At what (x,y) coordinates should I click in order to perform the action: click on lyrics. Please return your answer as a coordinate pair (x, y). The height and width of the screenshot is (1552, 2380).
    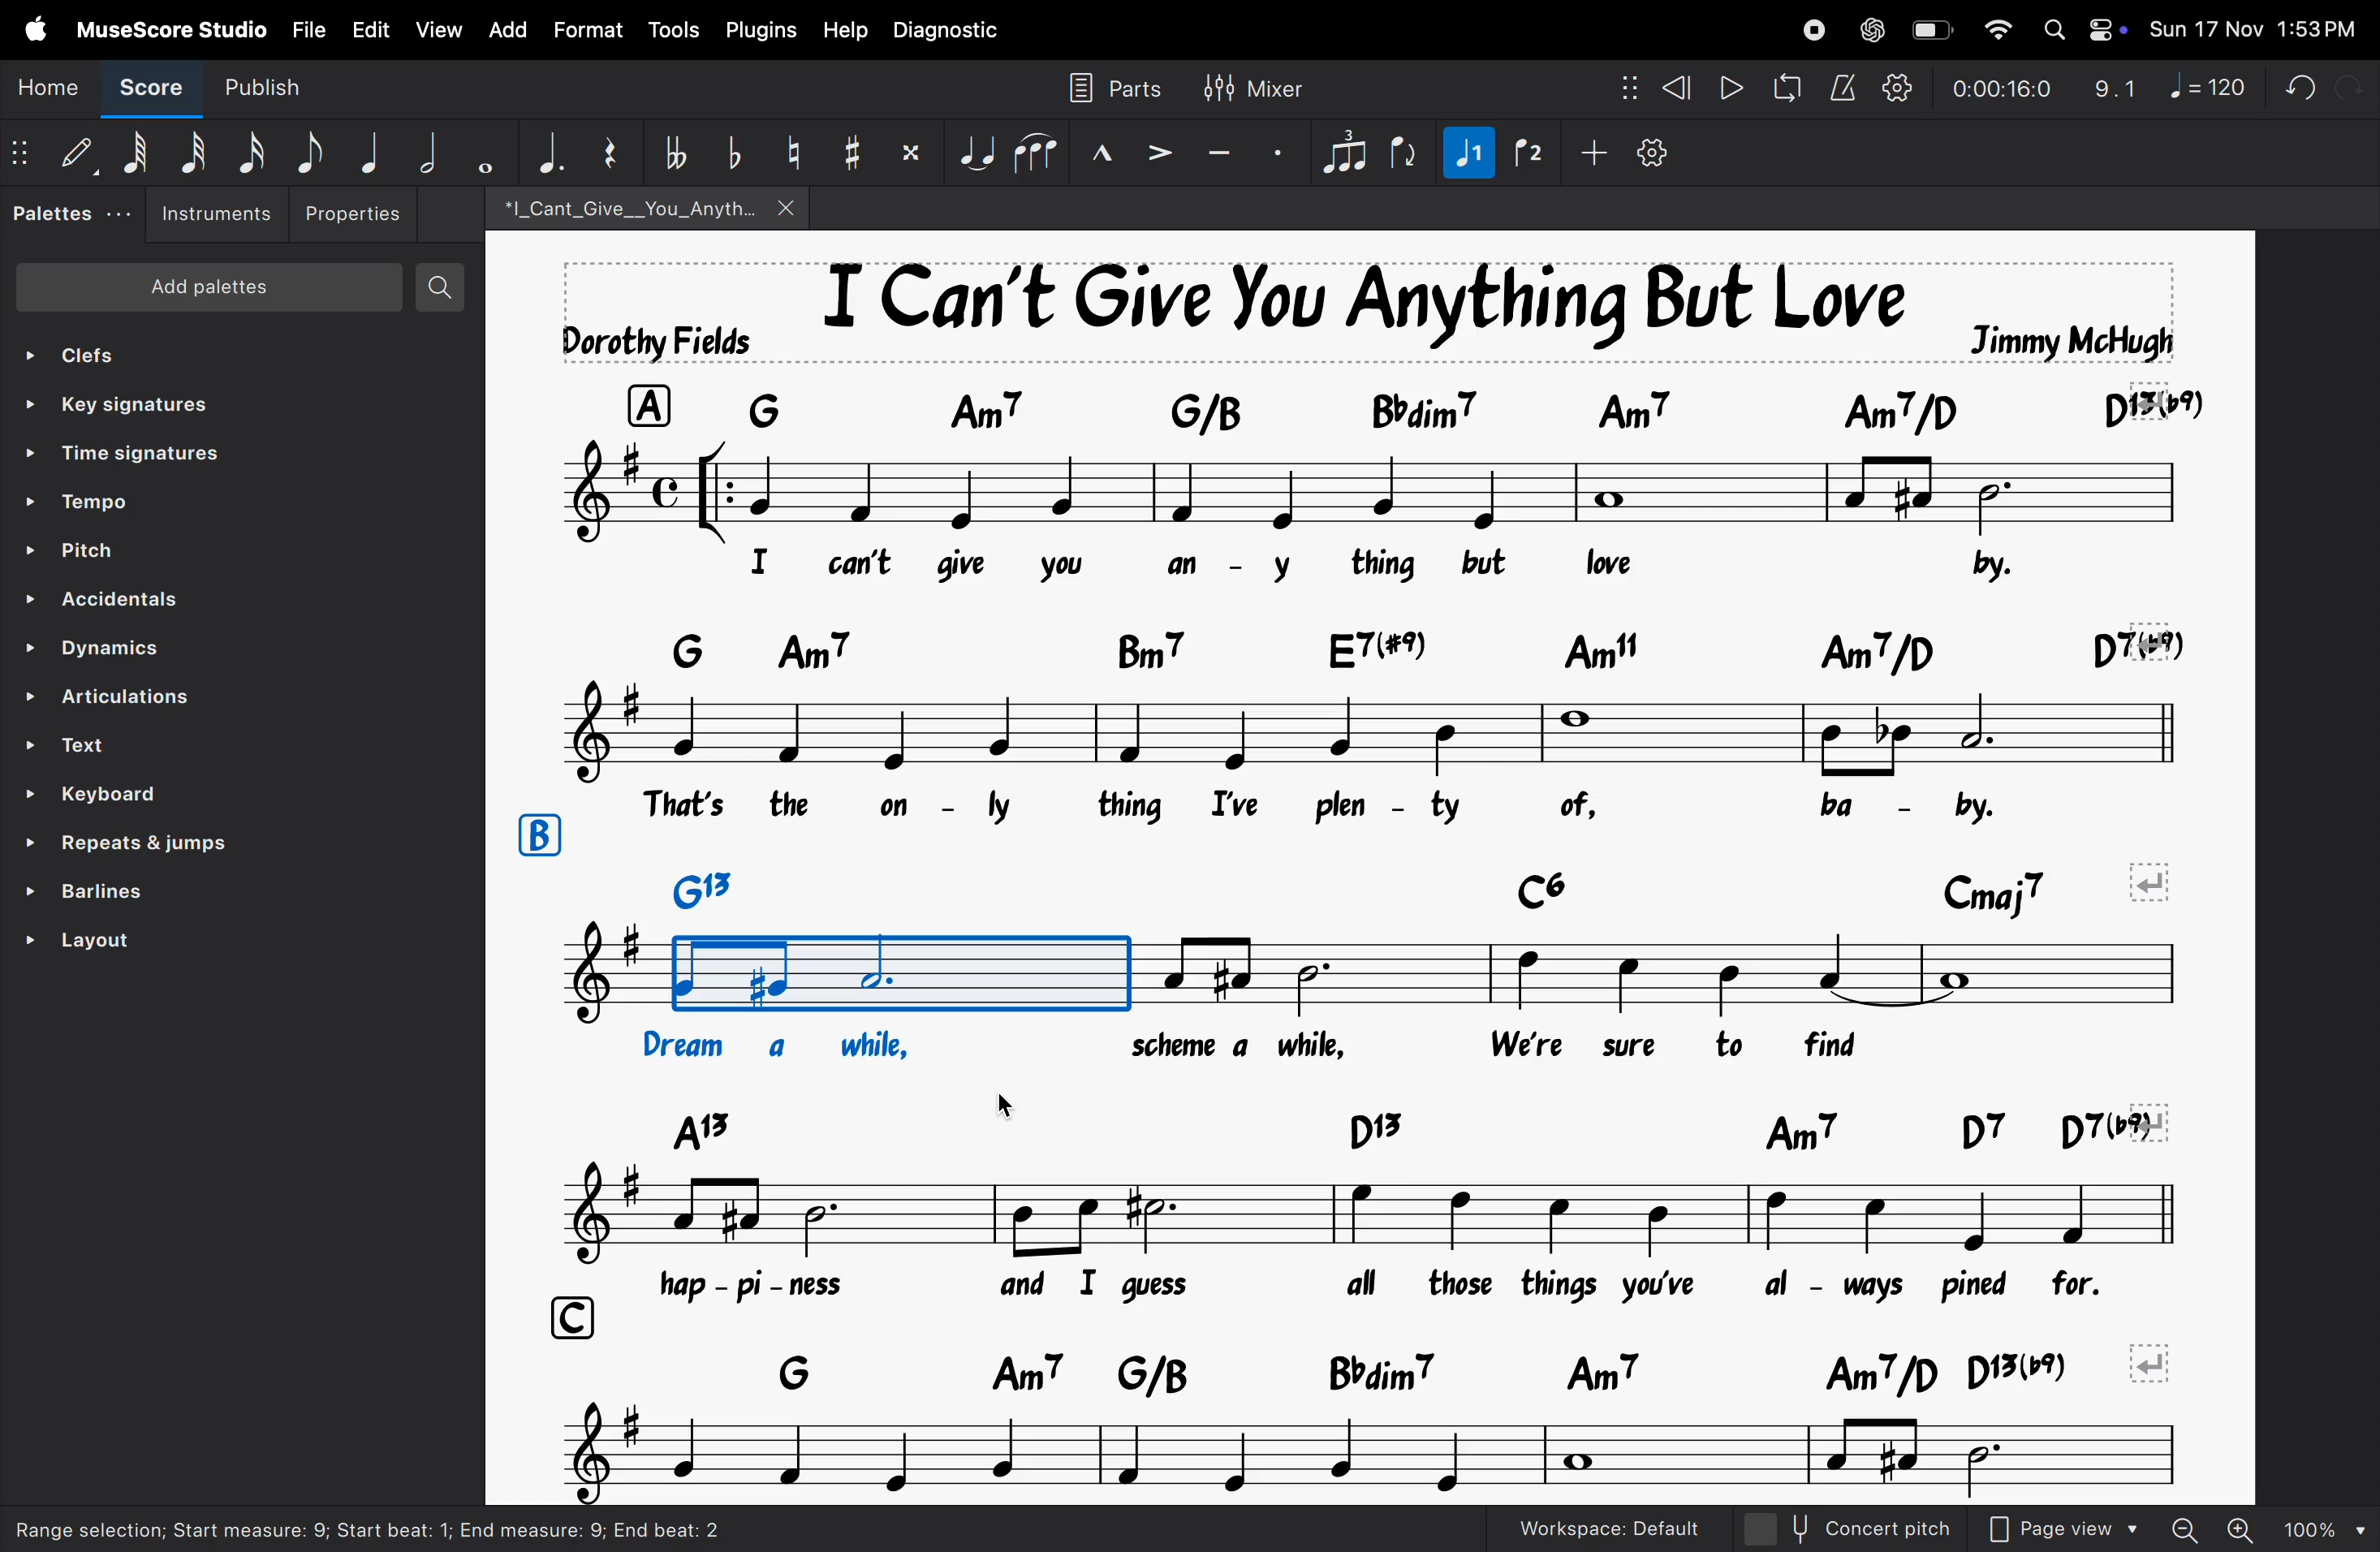
    Looking at the image, I should click on (1387, 1286).